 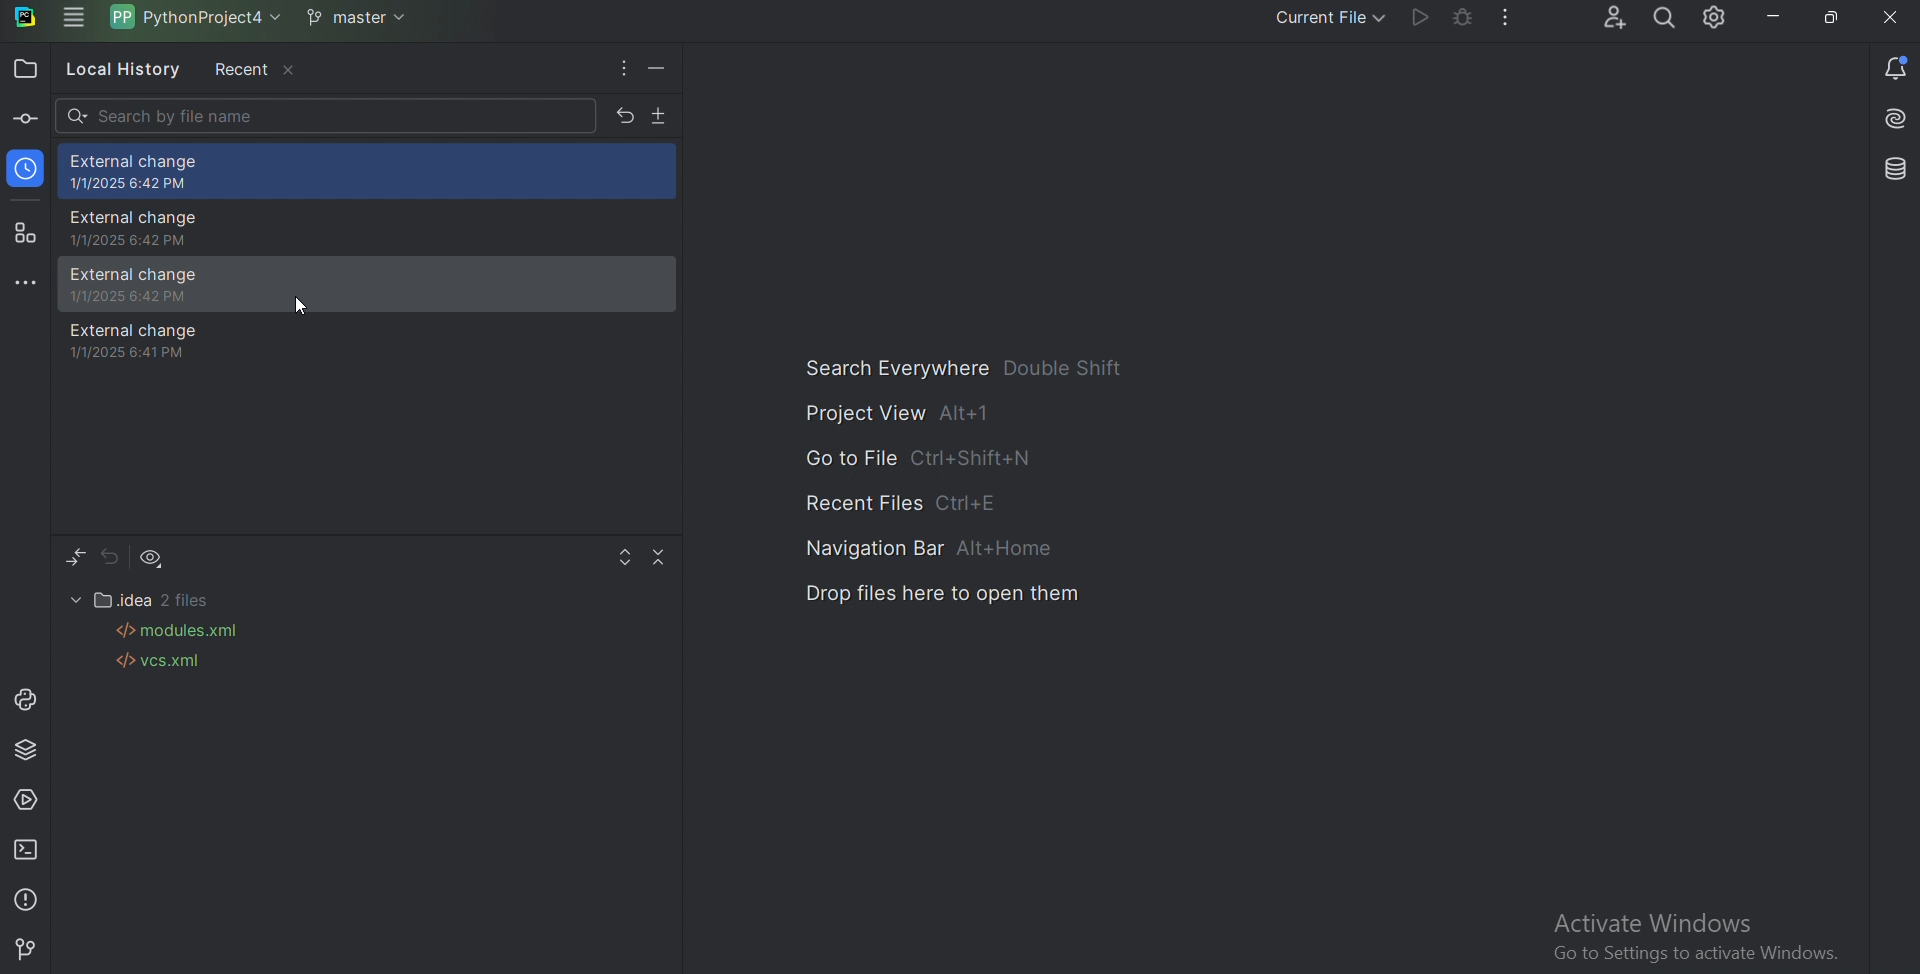 What do you see at coordinates (254, 70) in the screenshot?
I see `Recent` at bounding box center [254, 70].